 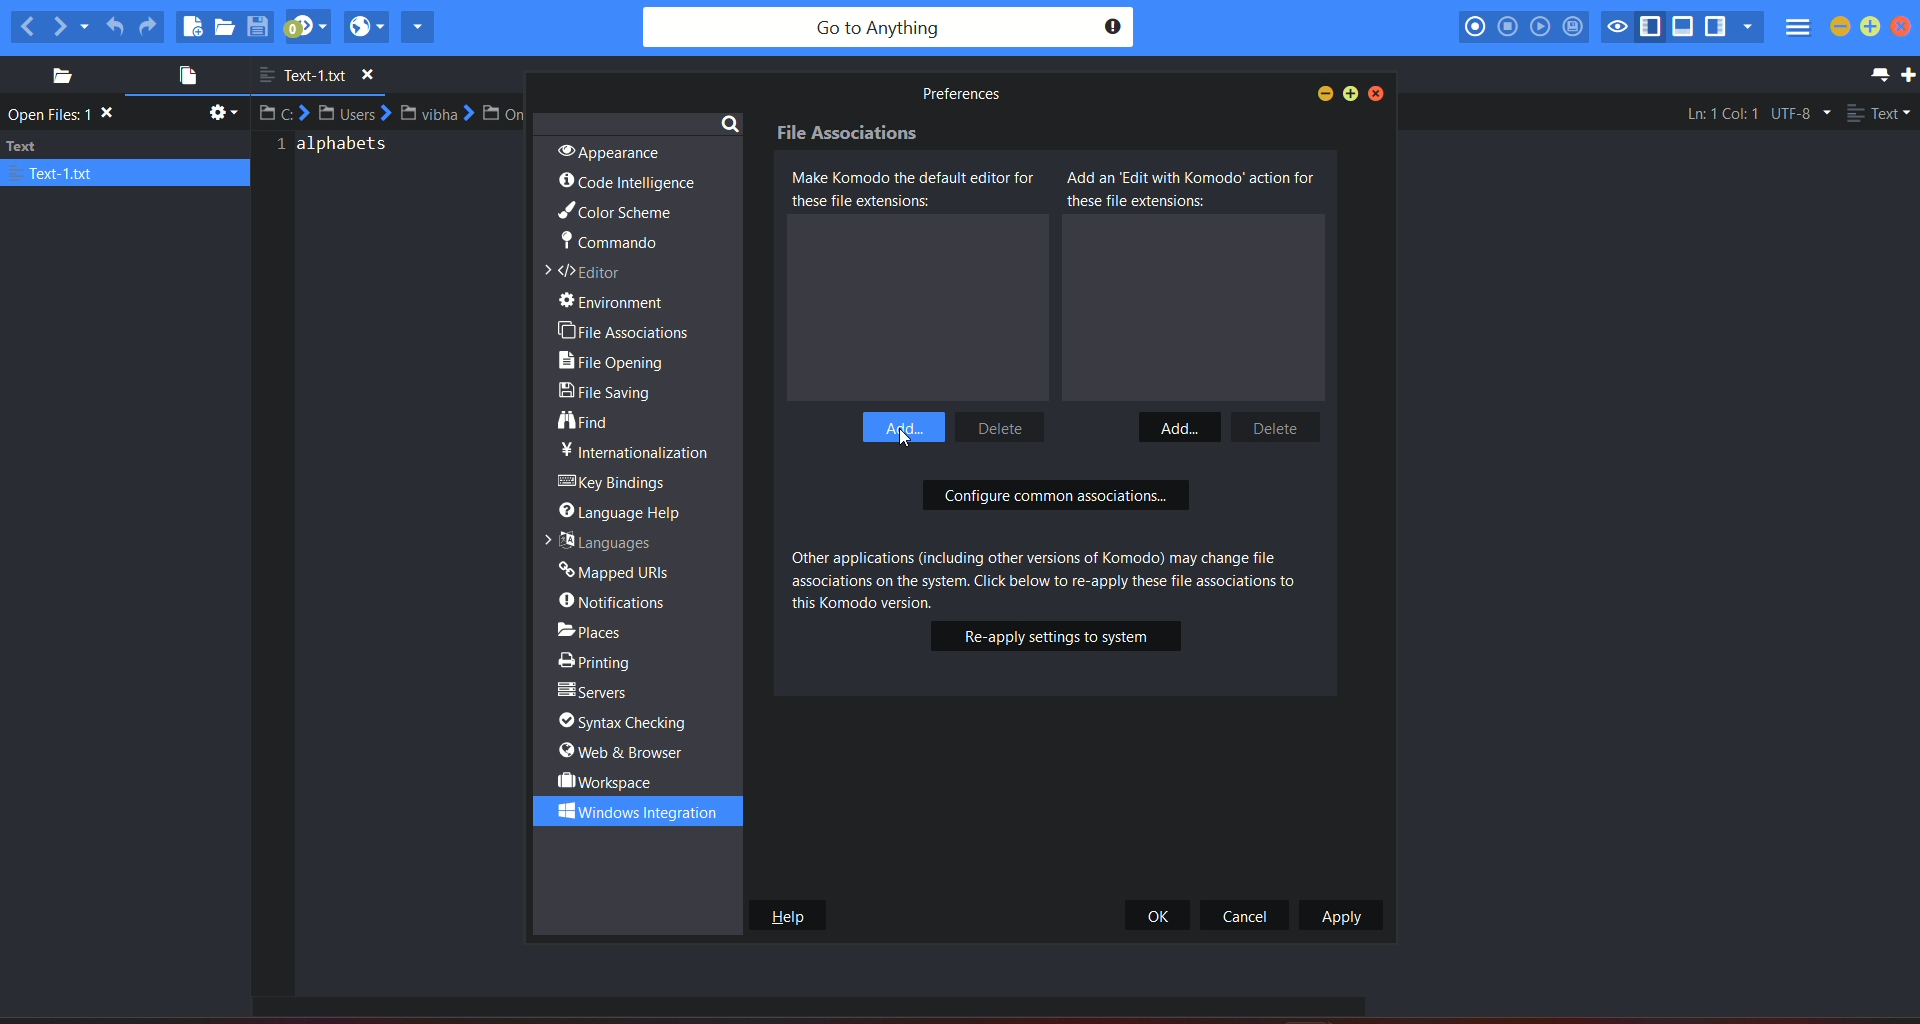 What do you see at coordinates (1799, 113) in the screenshot?
I see `file encoding` at bounding box center [1799, 113].